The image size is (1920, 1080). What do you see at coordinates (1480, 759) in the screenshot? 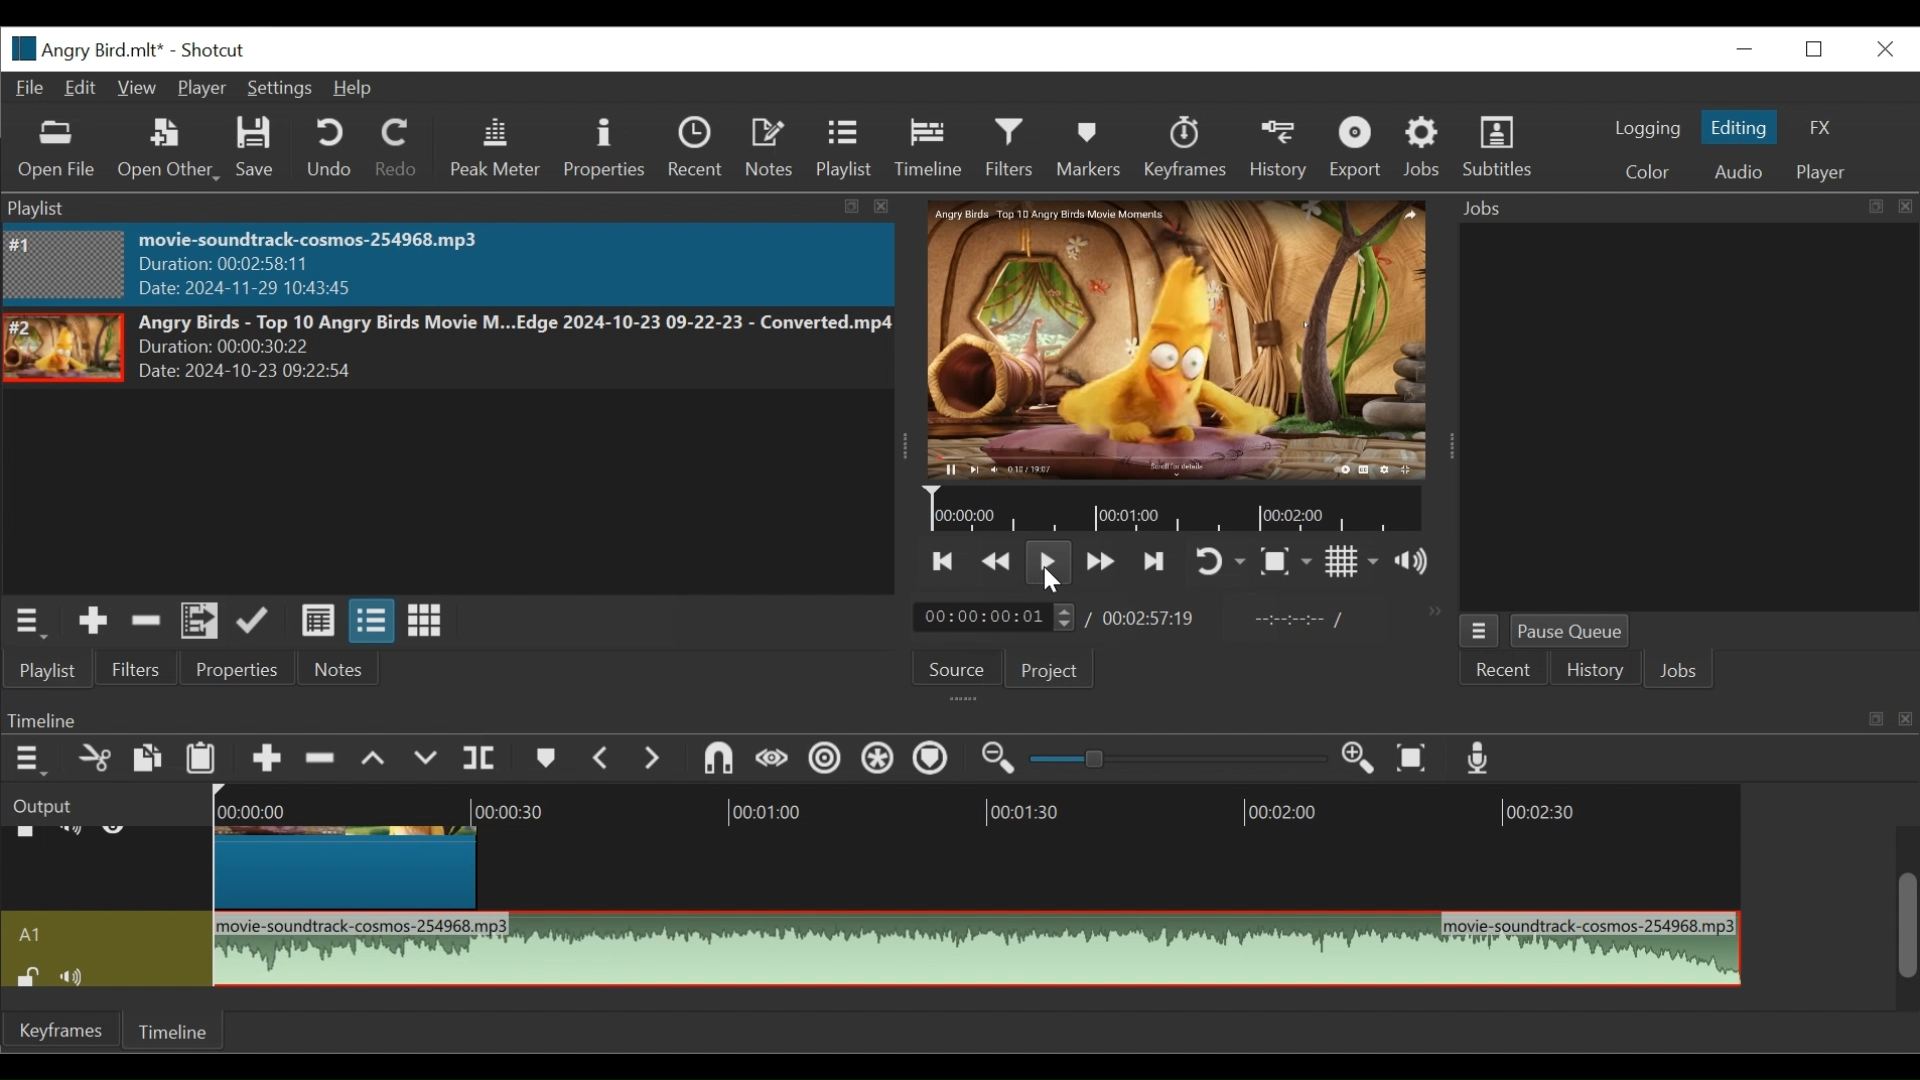
I see `Record audio` at bounding box center [1480, 759].